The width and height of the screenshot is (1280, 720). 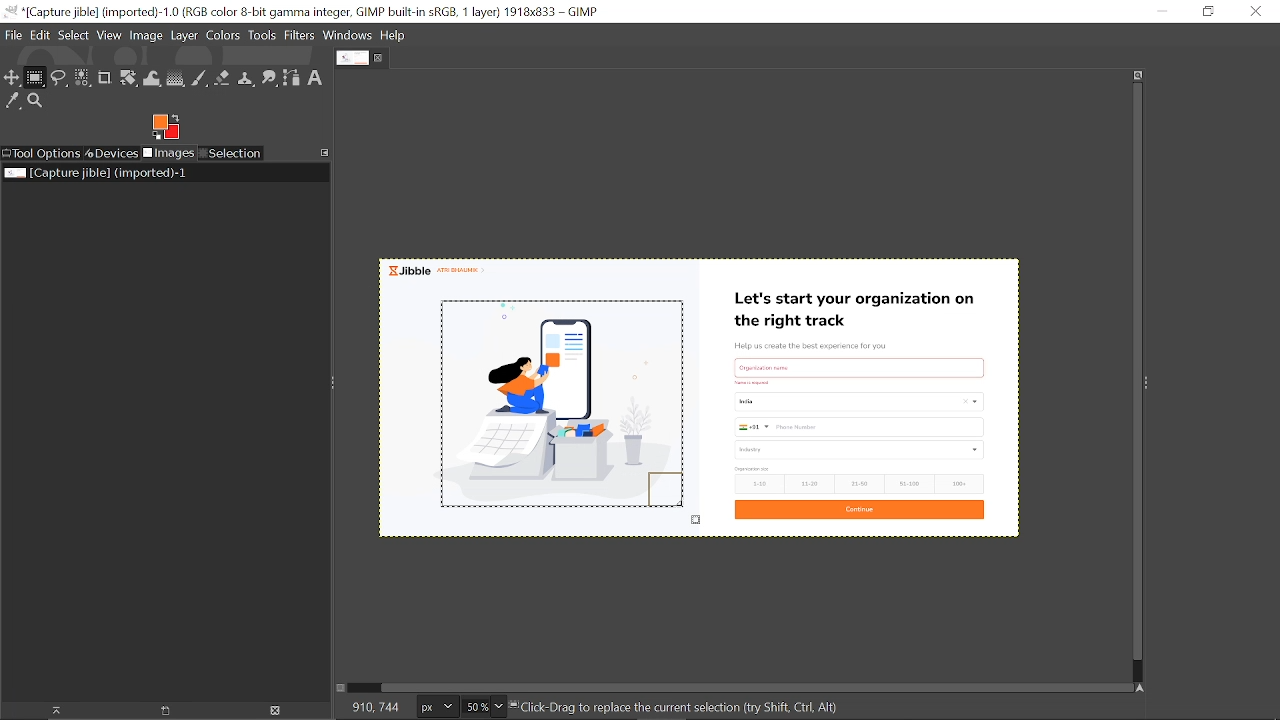 What do you see at coordinates (808, 484) in the screenshot?
I see `11-20` at bounding box center [808, 484].